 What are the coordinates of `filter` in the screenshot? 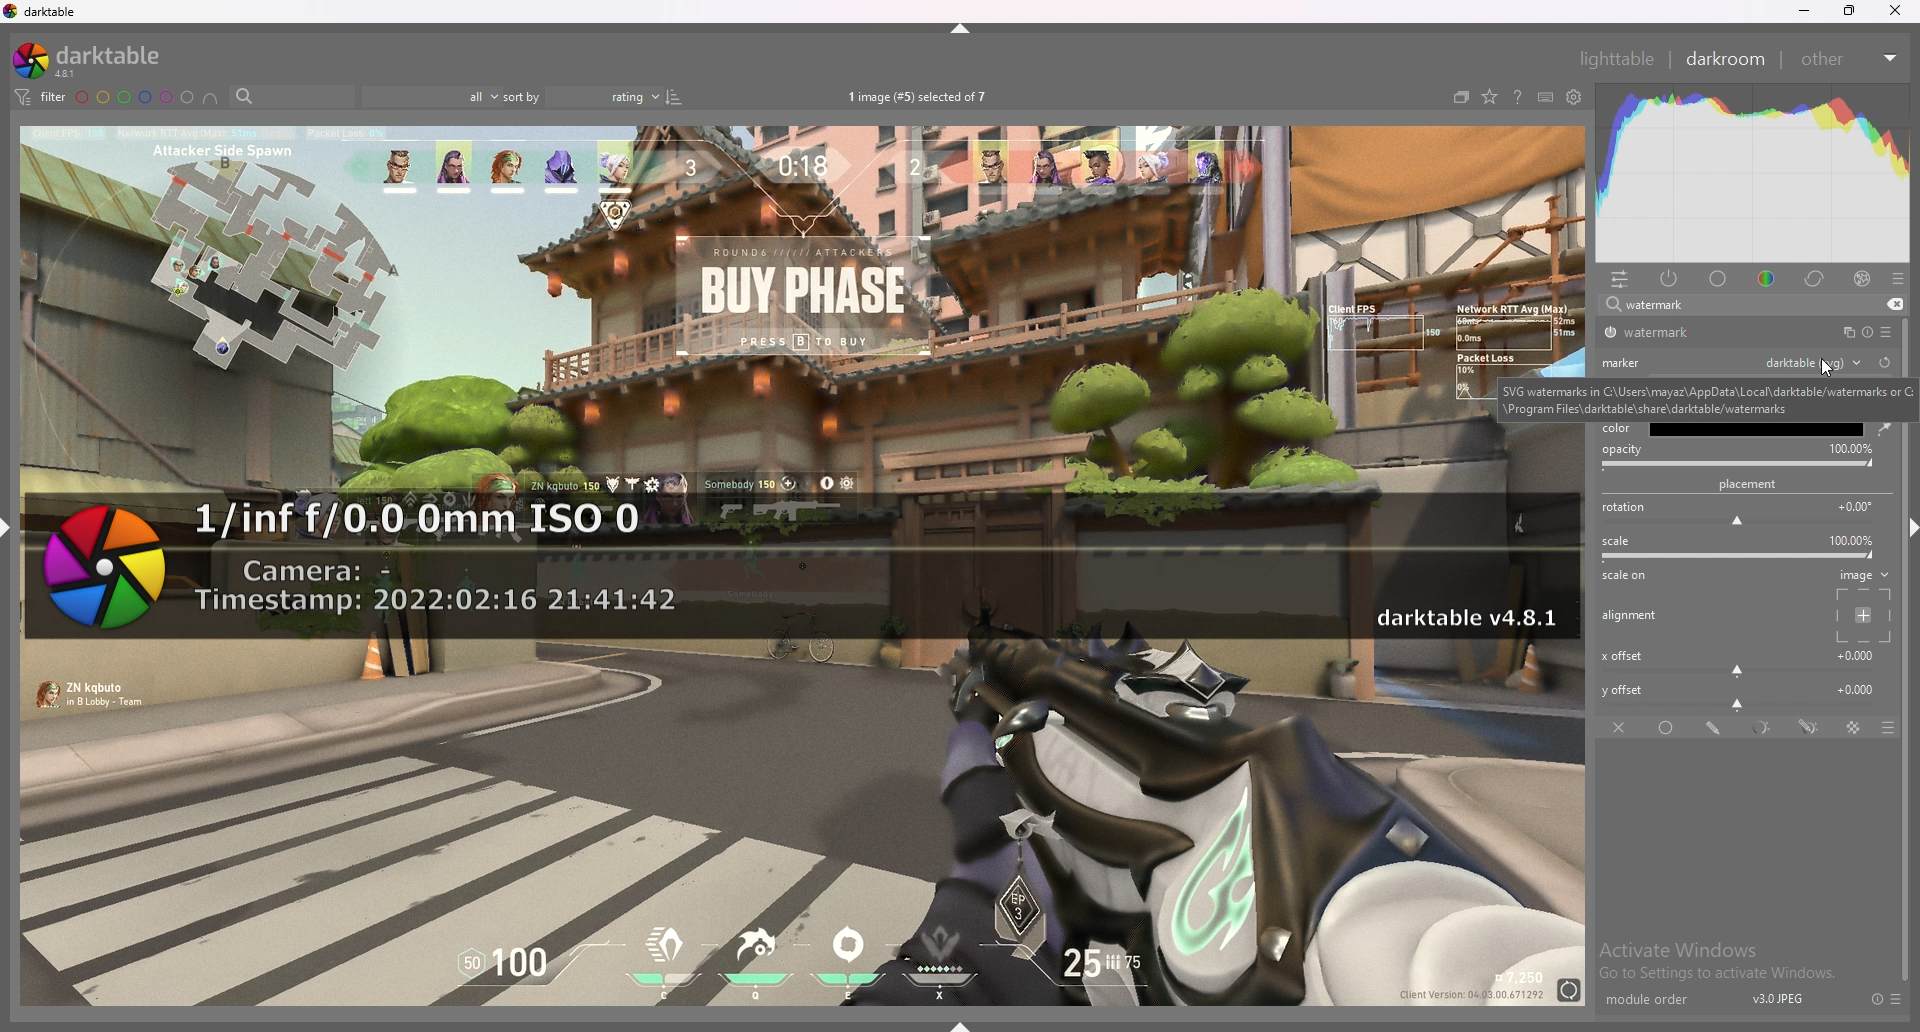 It's located at (38, 96).